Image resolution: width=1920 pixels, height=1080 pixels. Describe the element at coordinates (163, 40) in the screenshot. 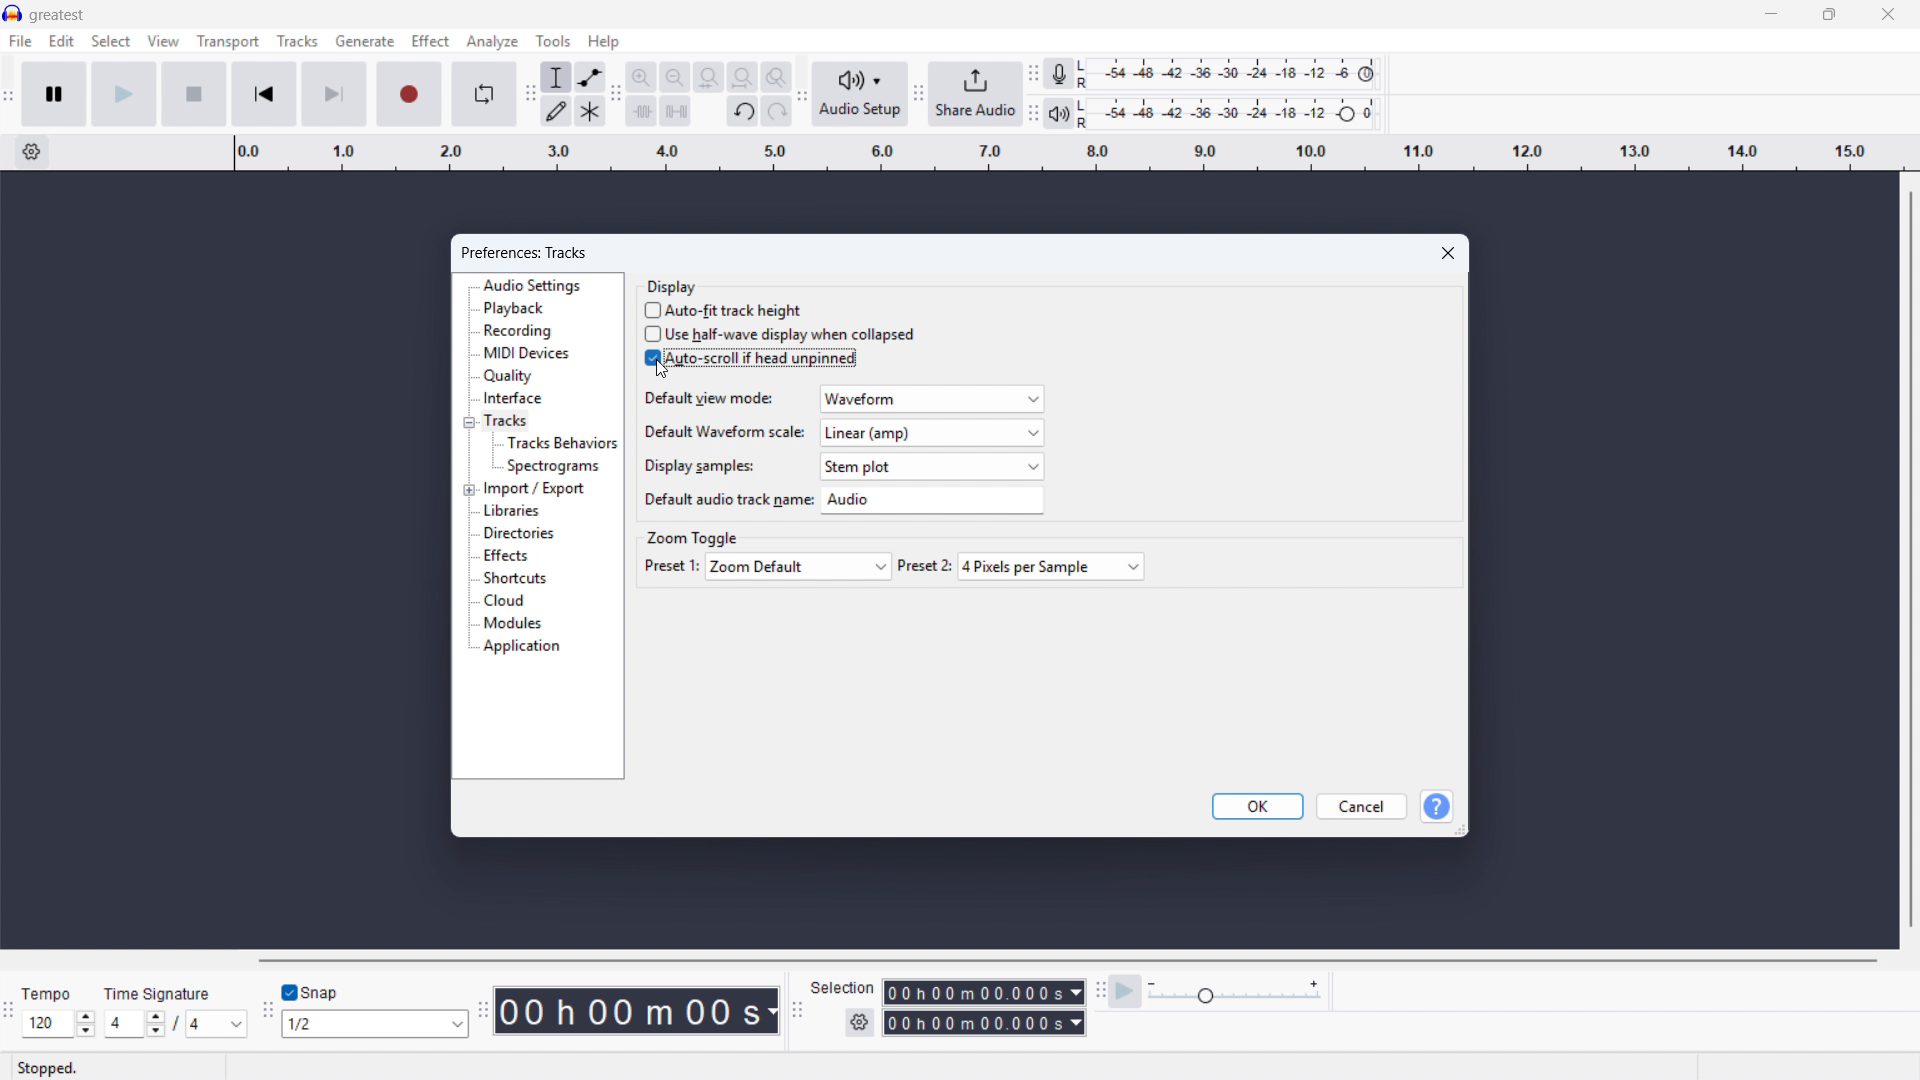

I see `view ` at that location.